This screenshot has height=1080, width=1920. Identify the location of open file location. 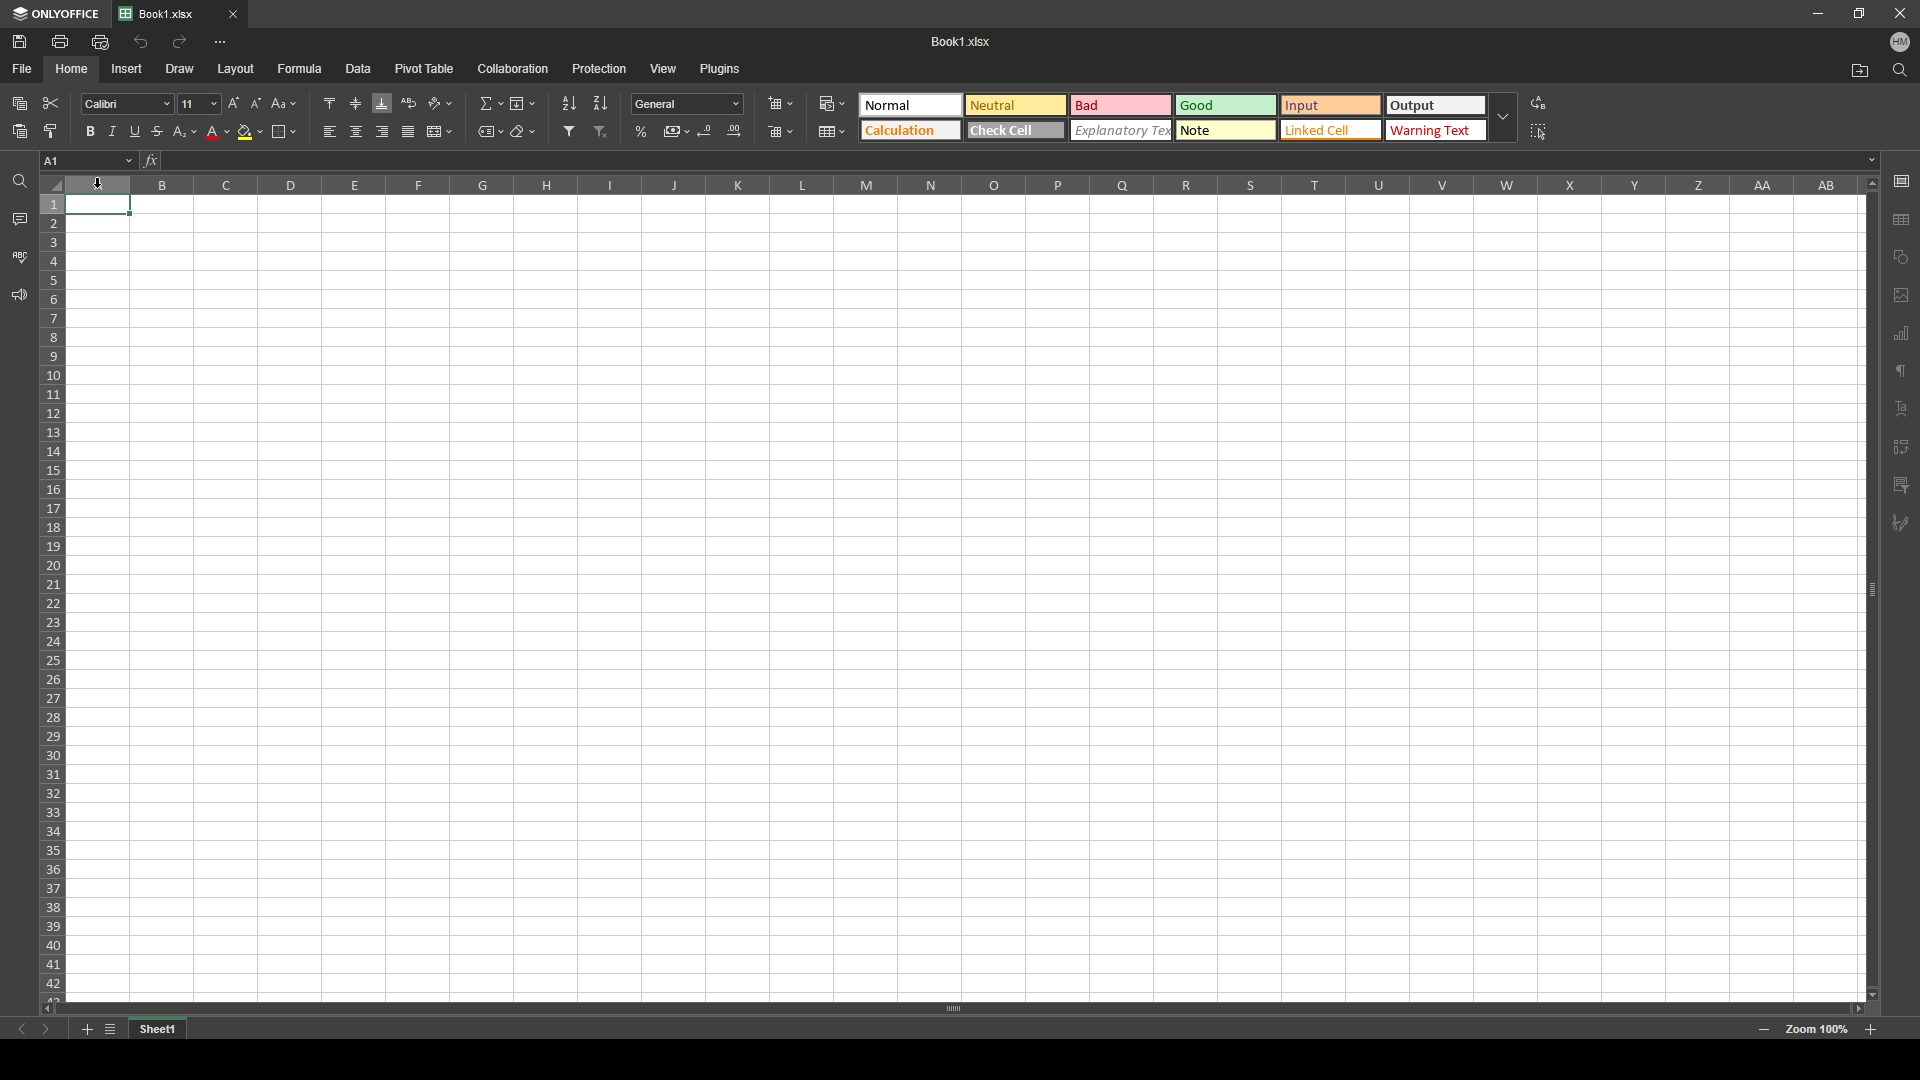
(1861, 72).